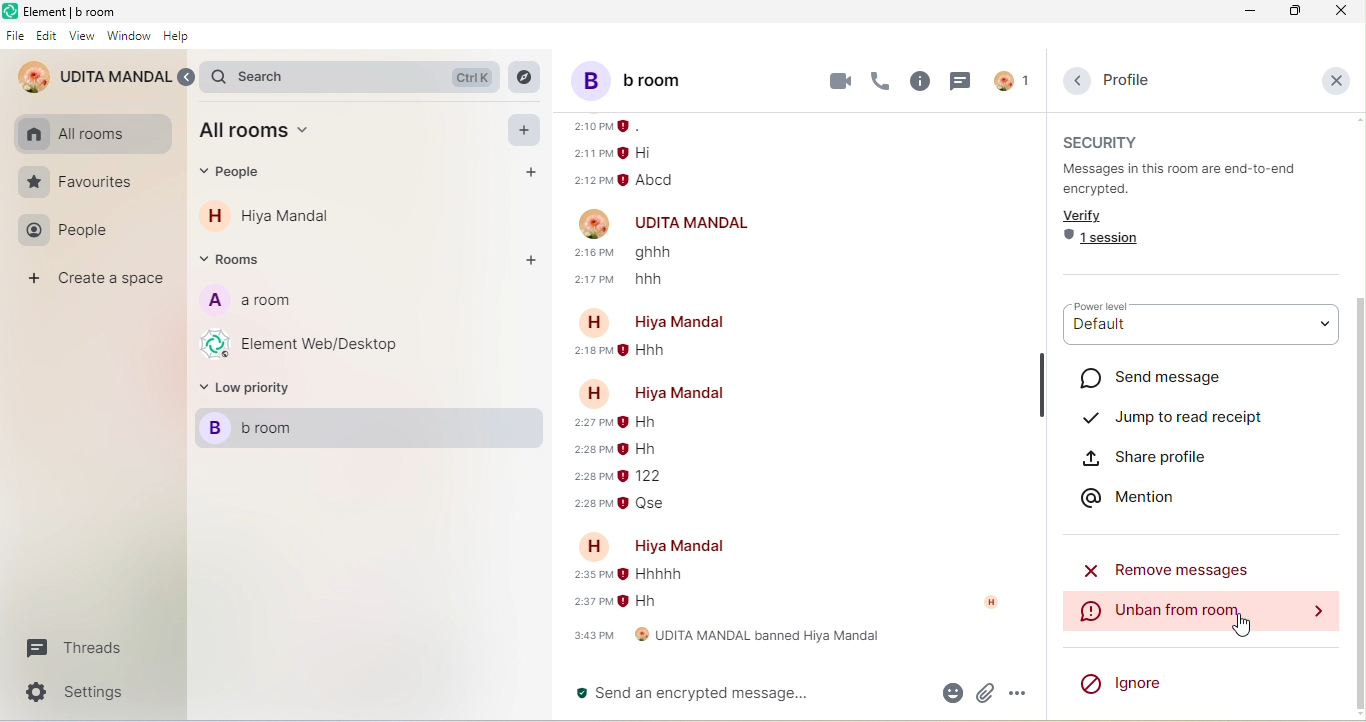  Describe the element at coordinates (356, 77) in the screenshot. I see `search` at that location.